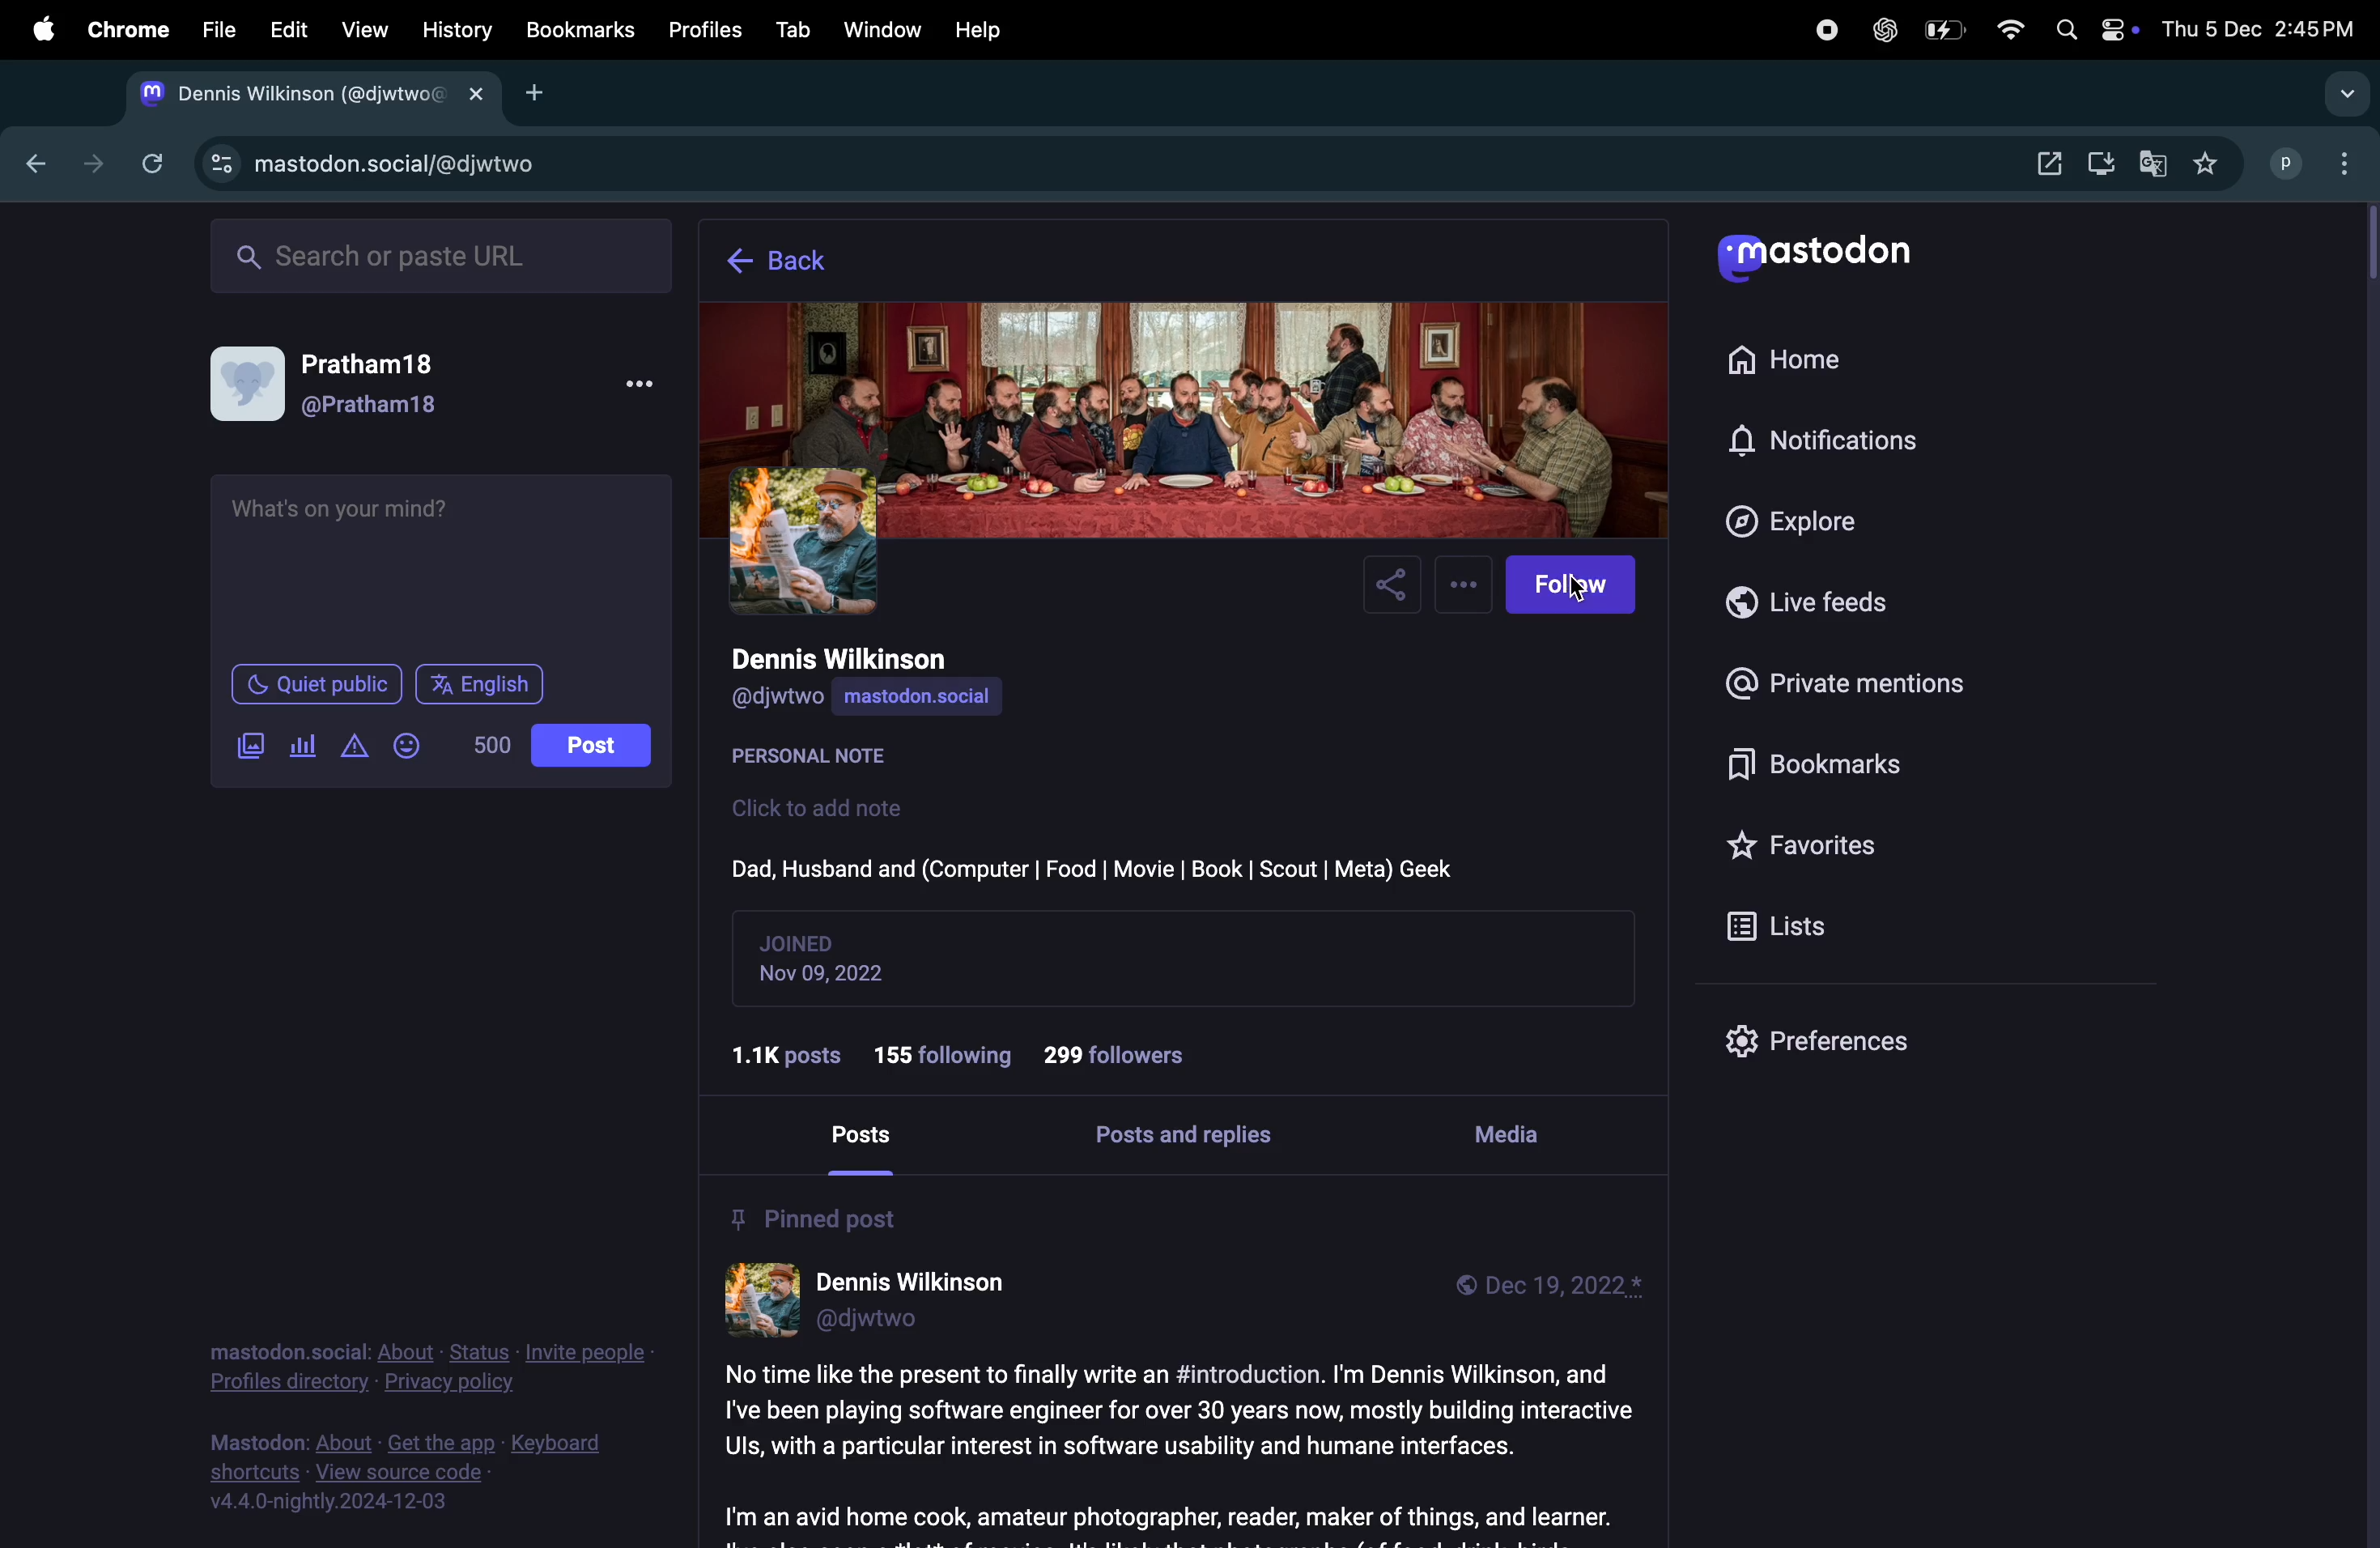  I want to click on Explore, so click(1814, 521).